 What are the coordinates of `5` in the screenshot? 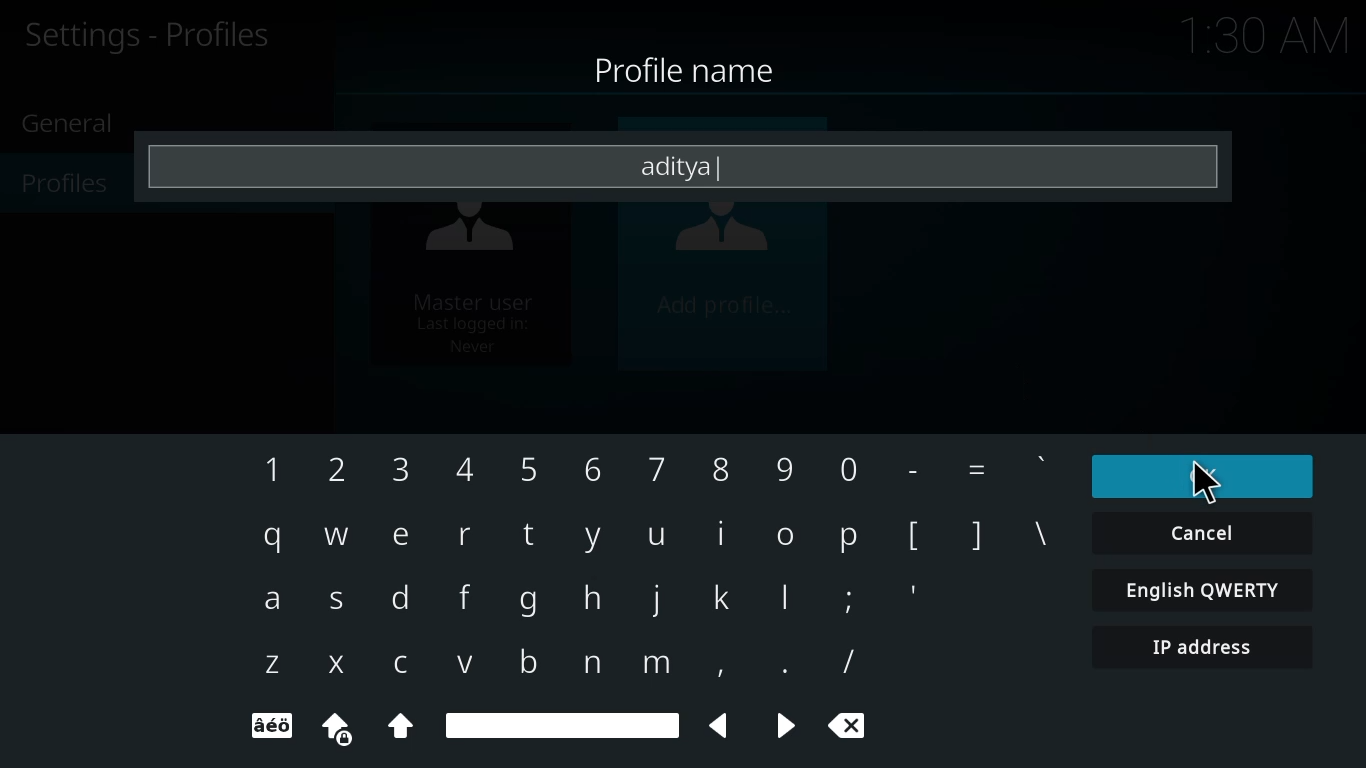 It's located at (528, 472).